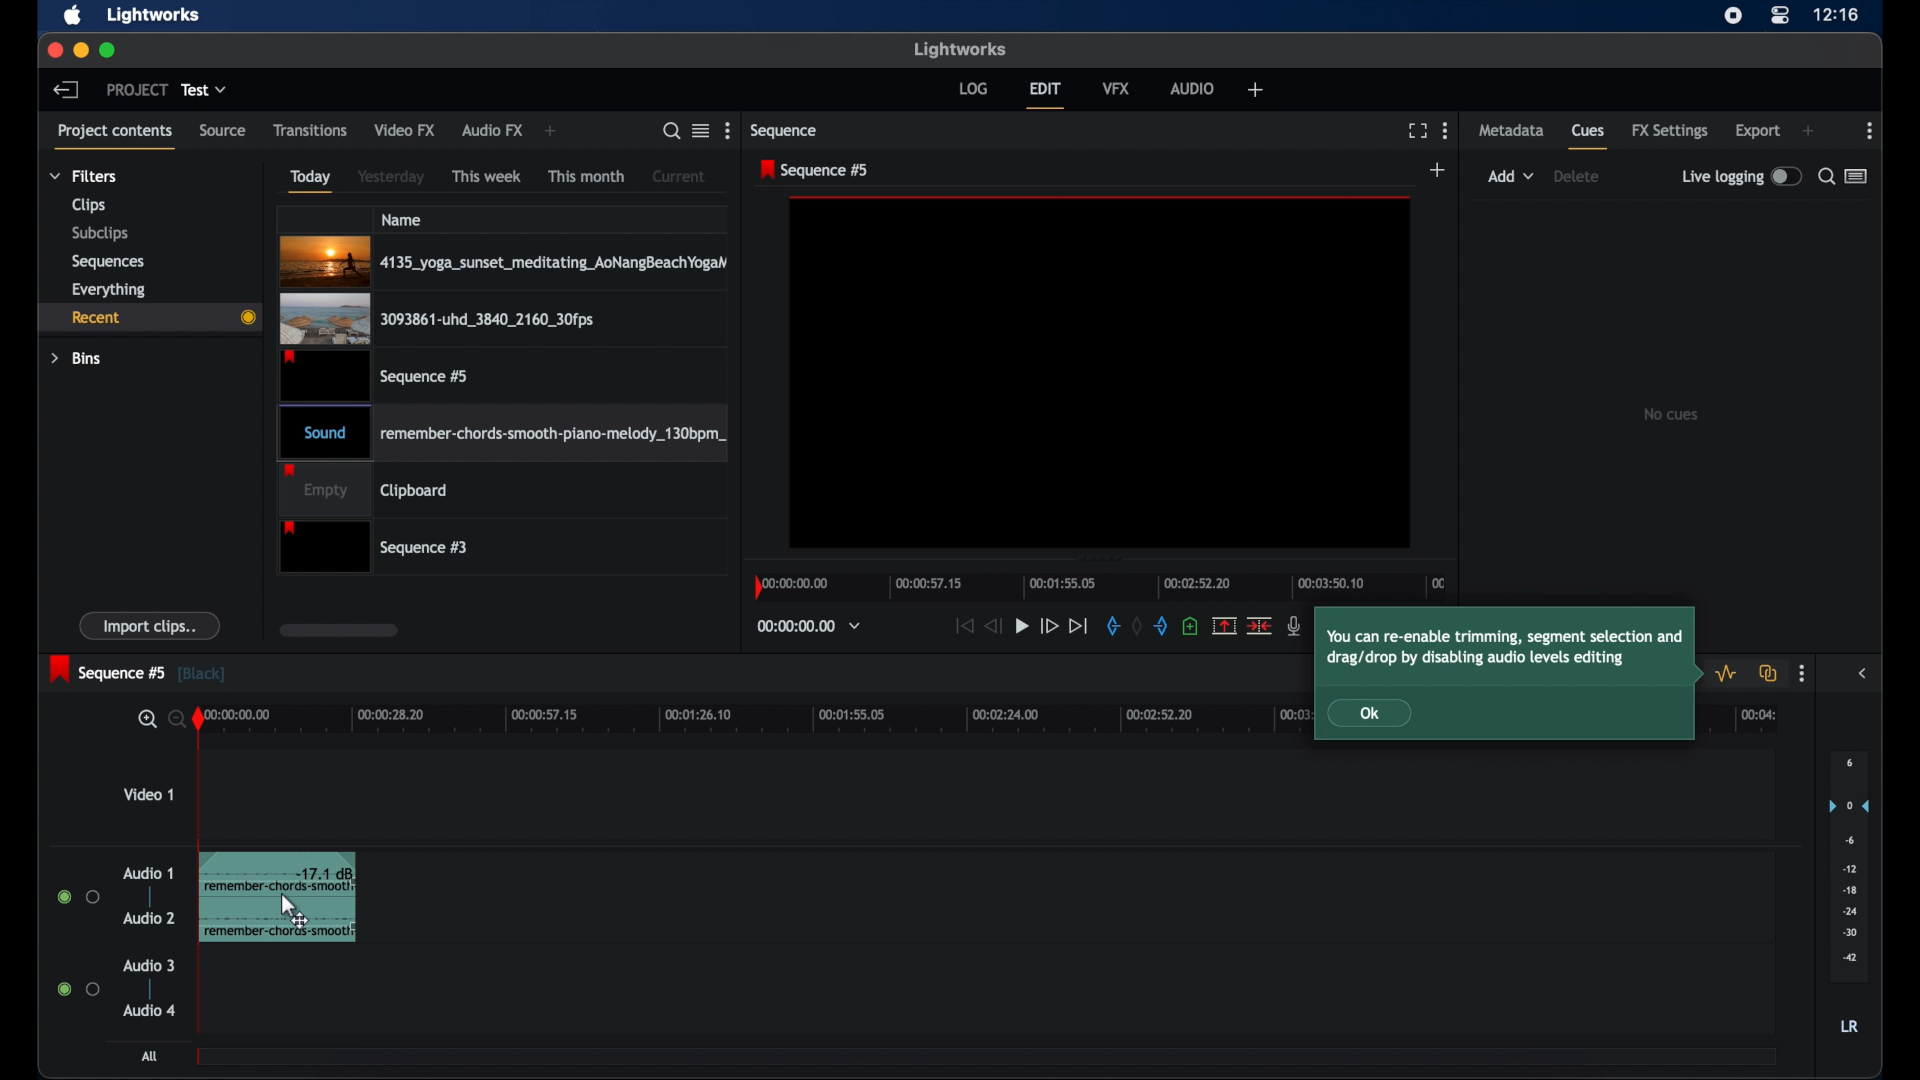  I want to click on toggle auto track sync, so click(1769, 673).